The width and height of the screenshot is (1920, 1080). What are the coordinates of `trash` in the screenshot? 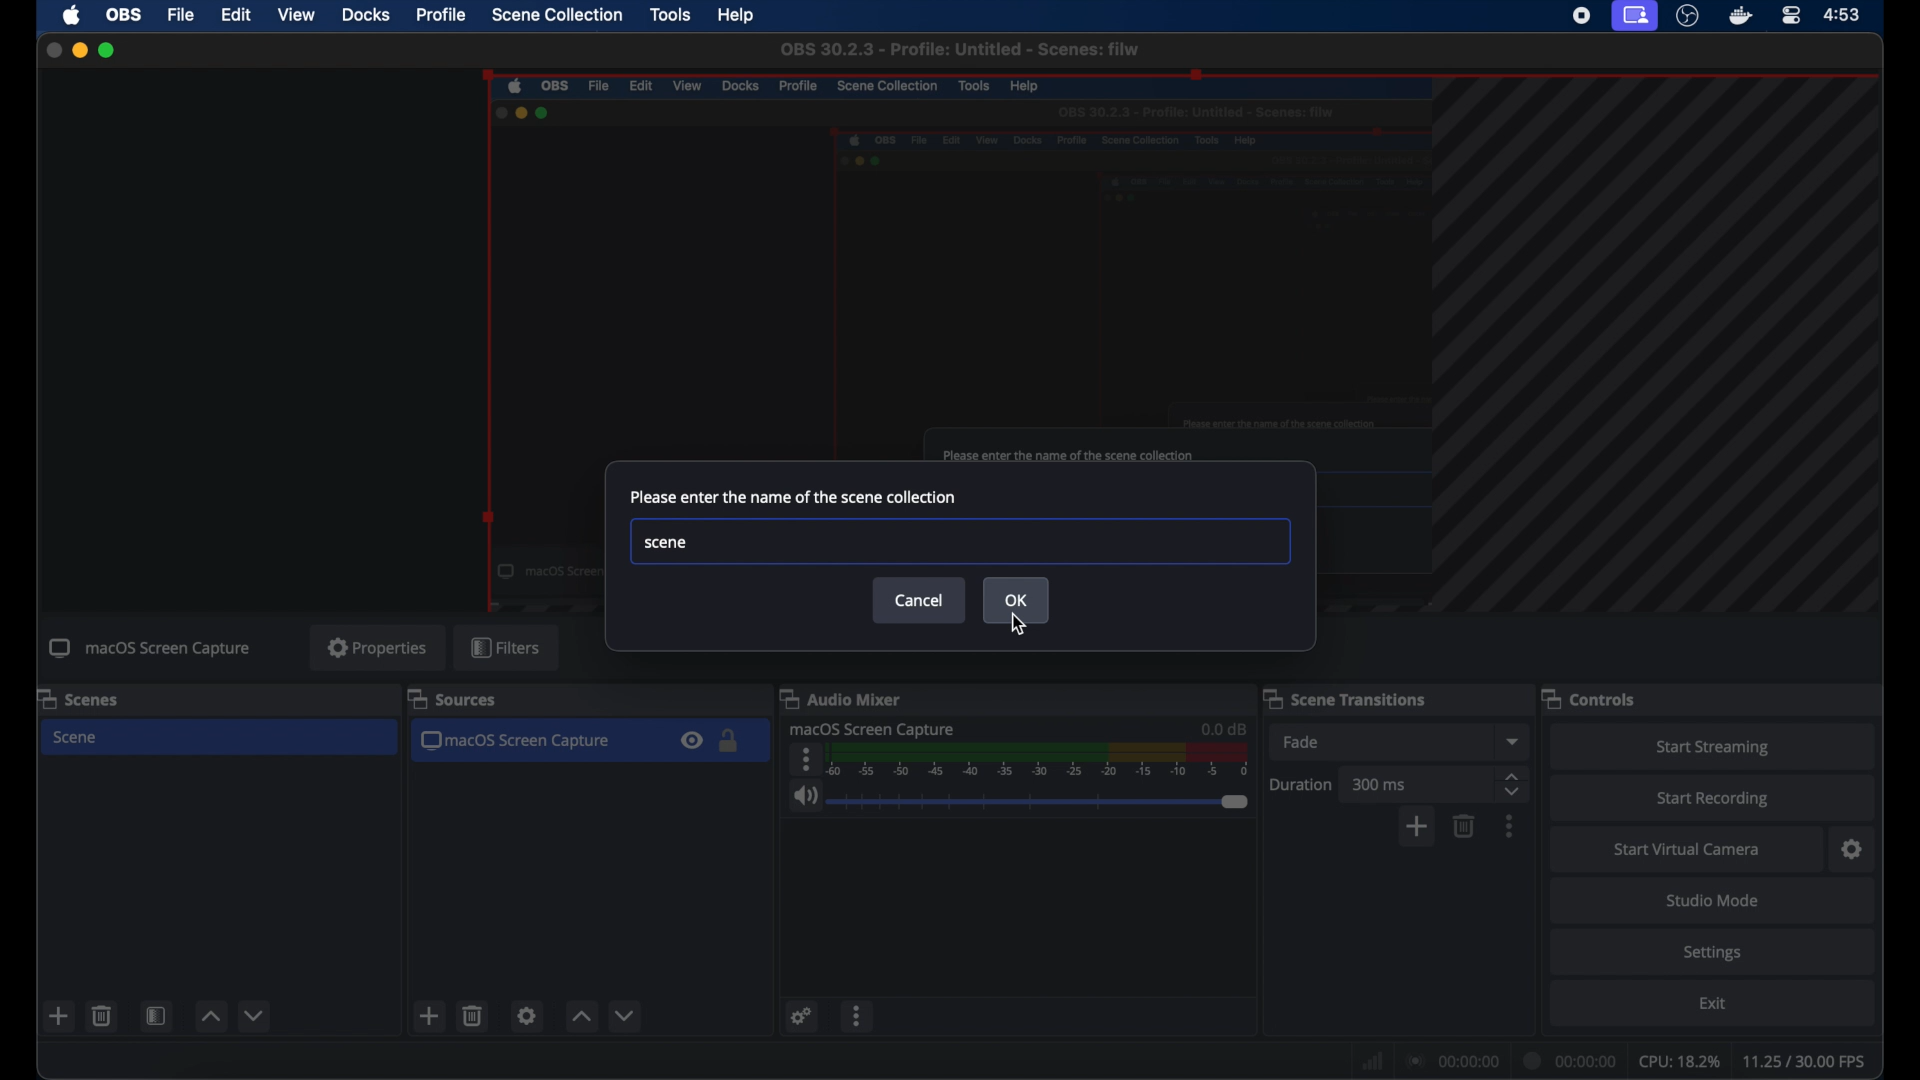 It's located at (102, 1016).